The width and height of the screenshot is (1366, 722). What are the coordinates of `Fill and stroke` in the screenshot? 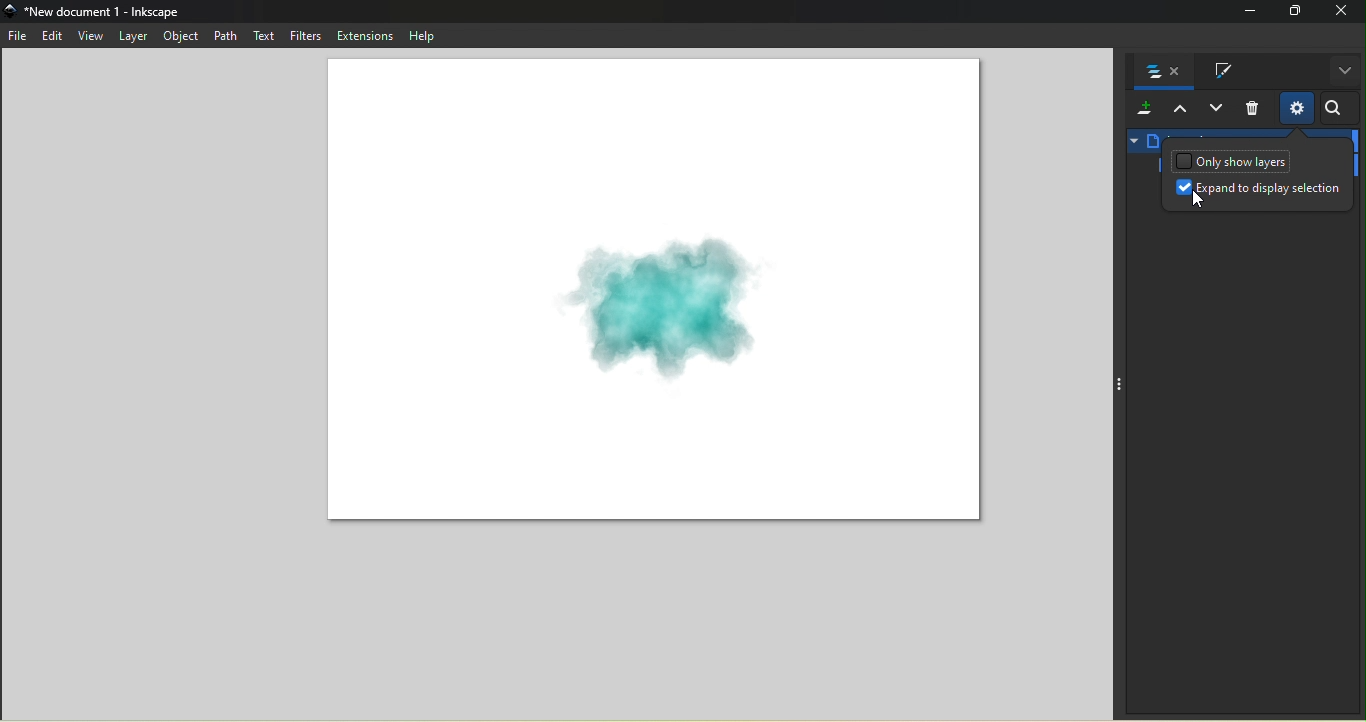 It's located at (1215, 72).